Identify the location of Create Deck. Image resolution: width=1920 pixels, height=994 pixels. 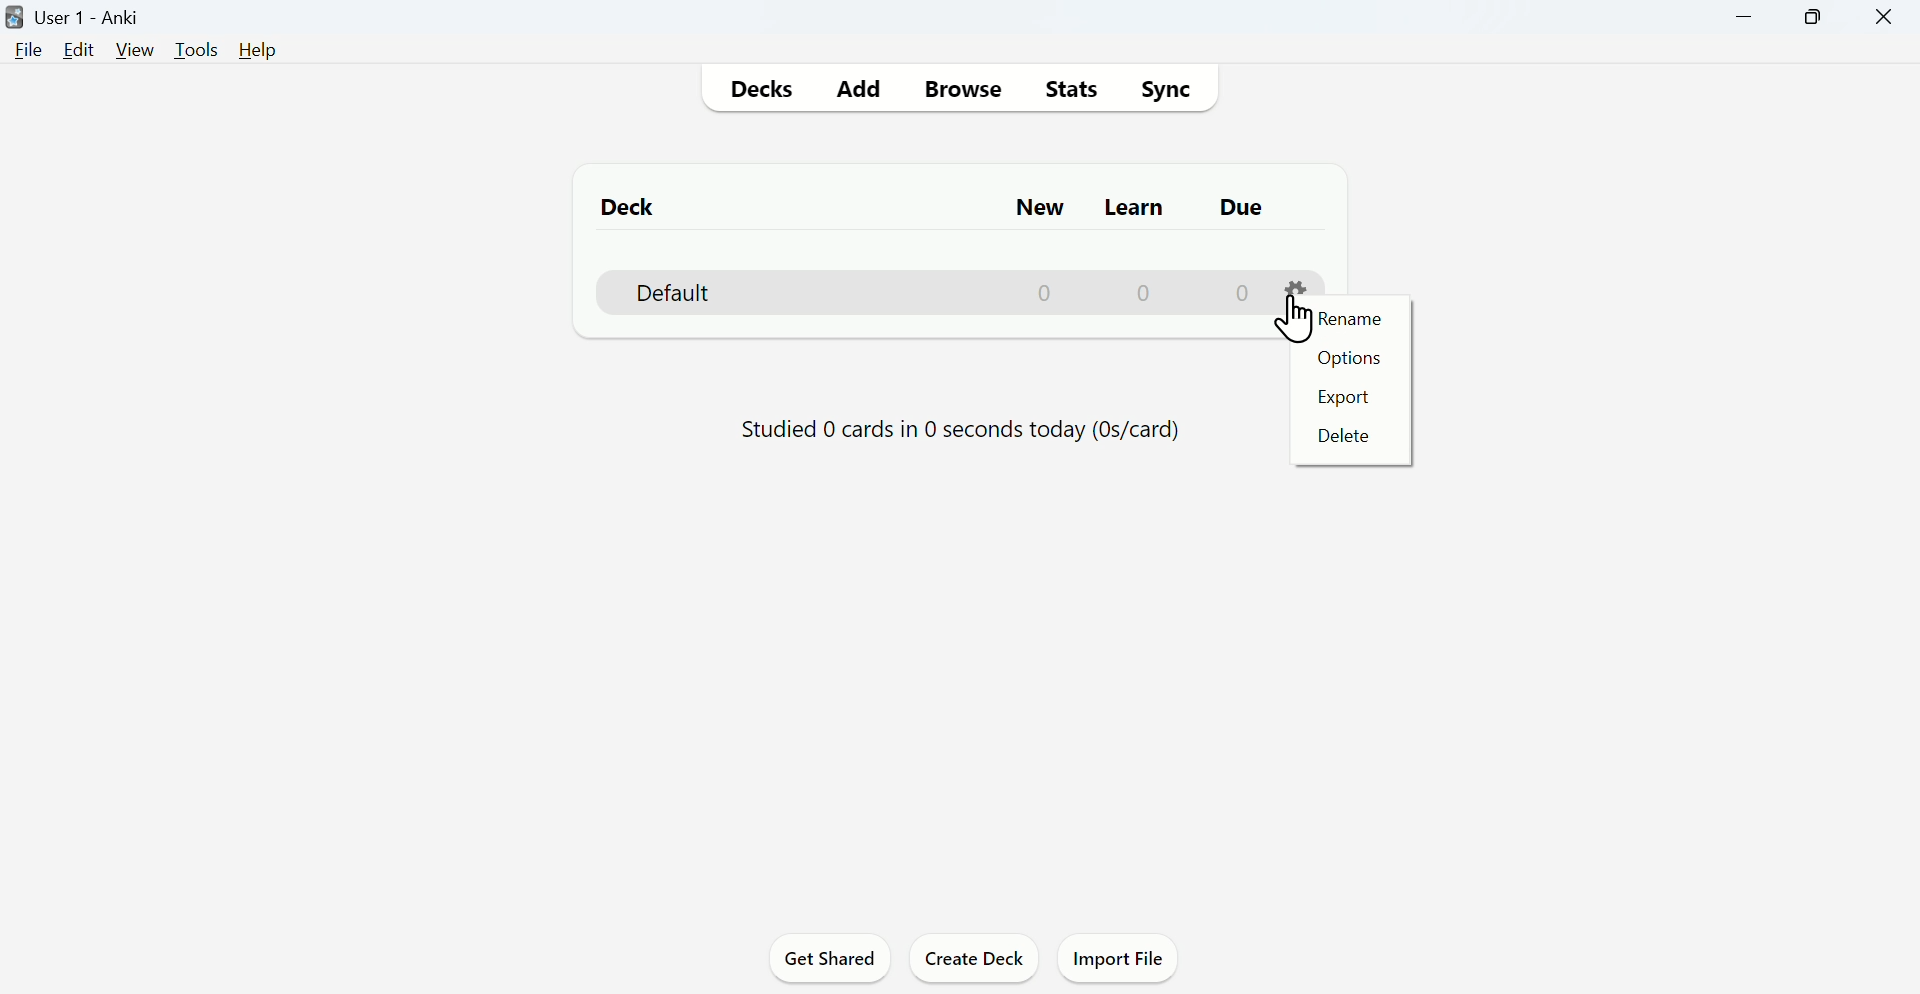
(976, 956).